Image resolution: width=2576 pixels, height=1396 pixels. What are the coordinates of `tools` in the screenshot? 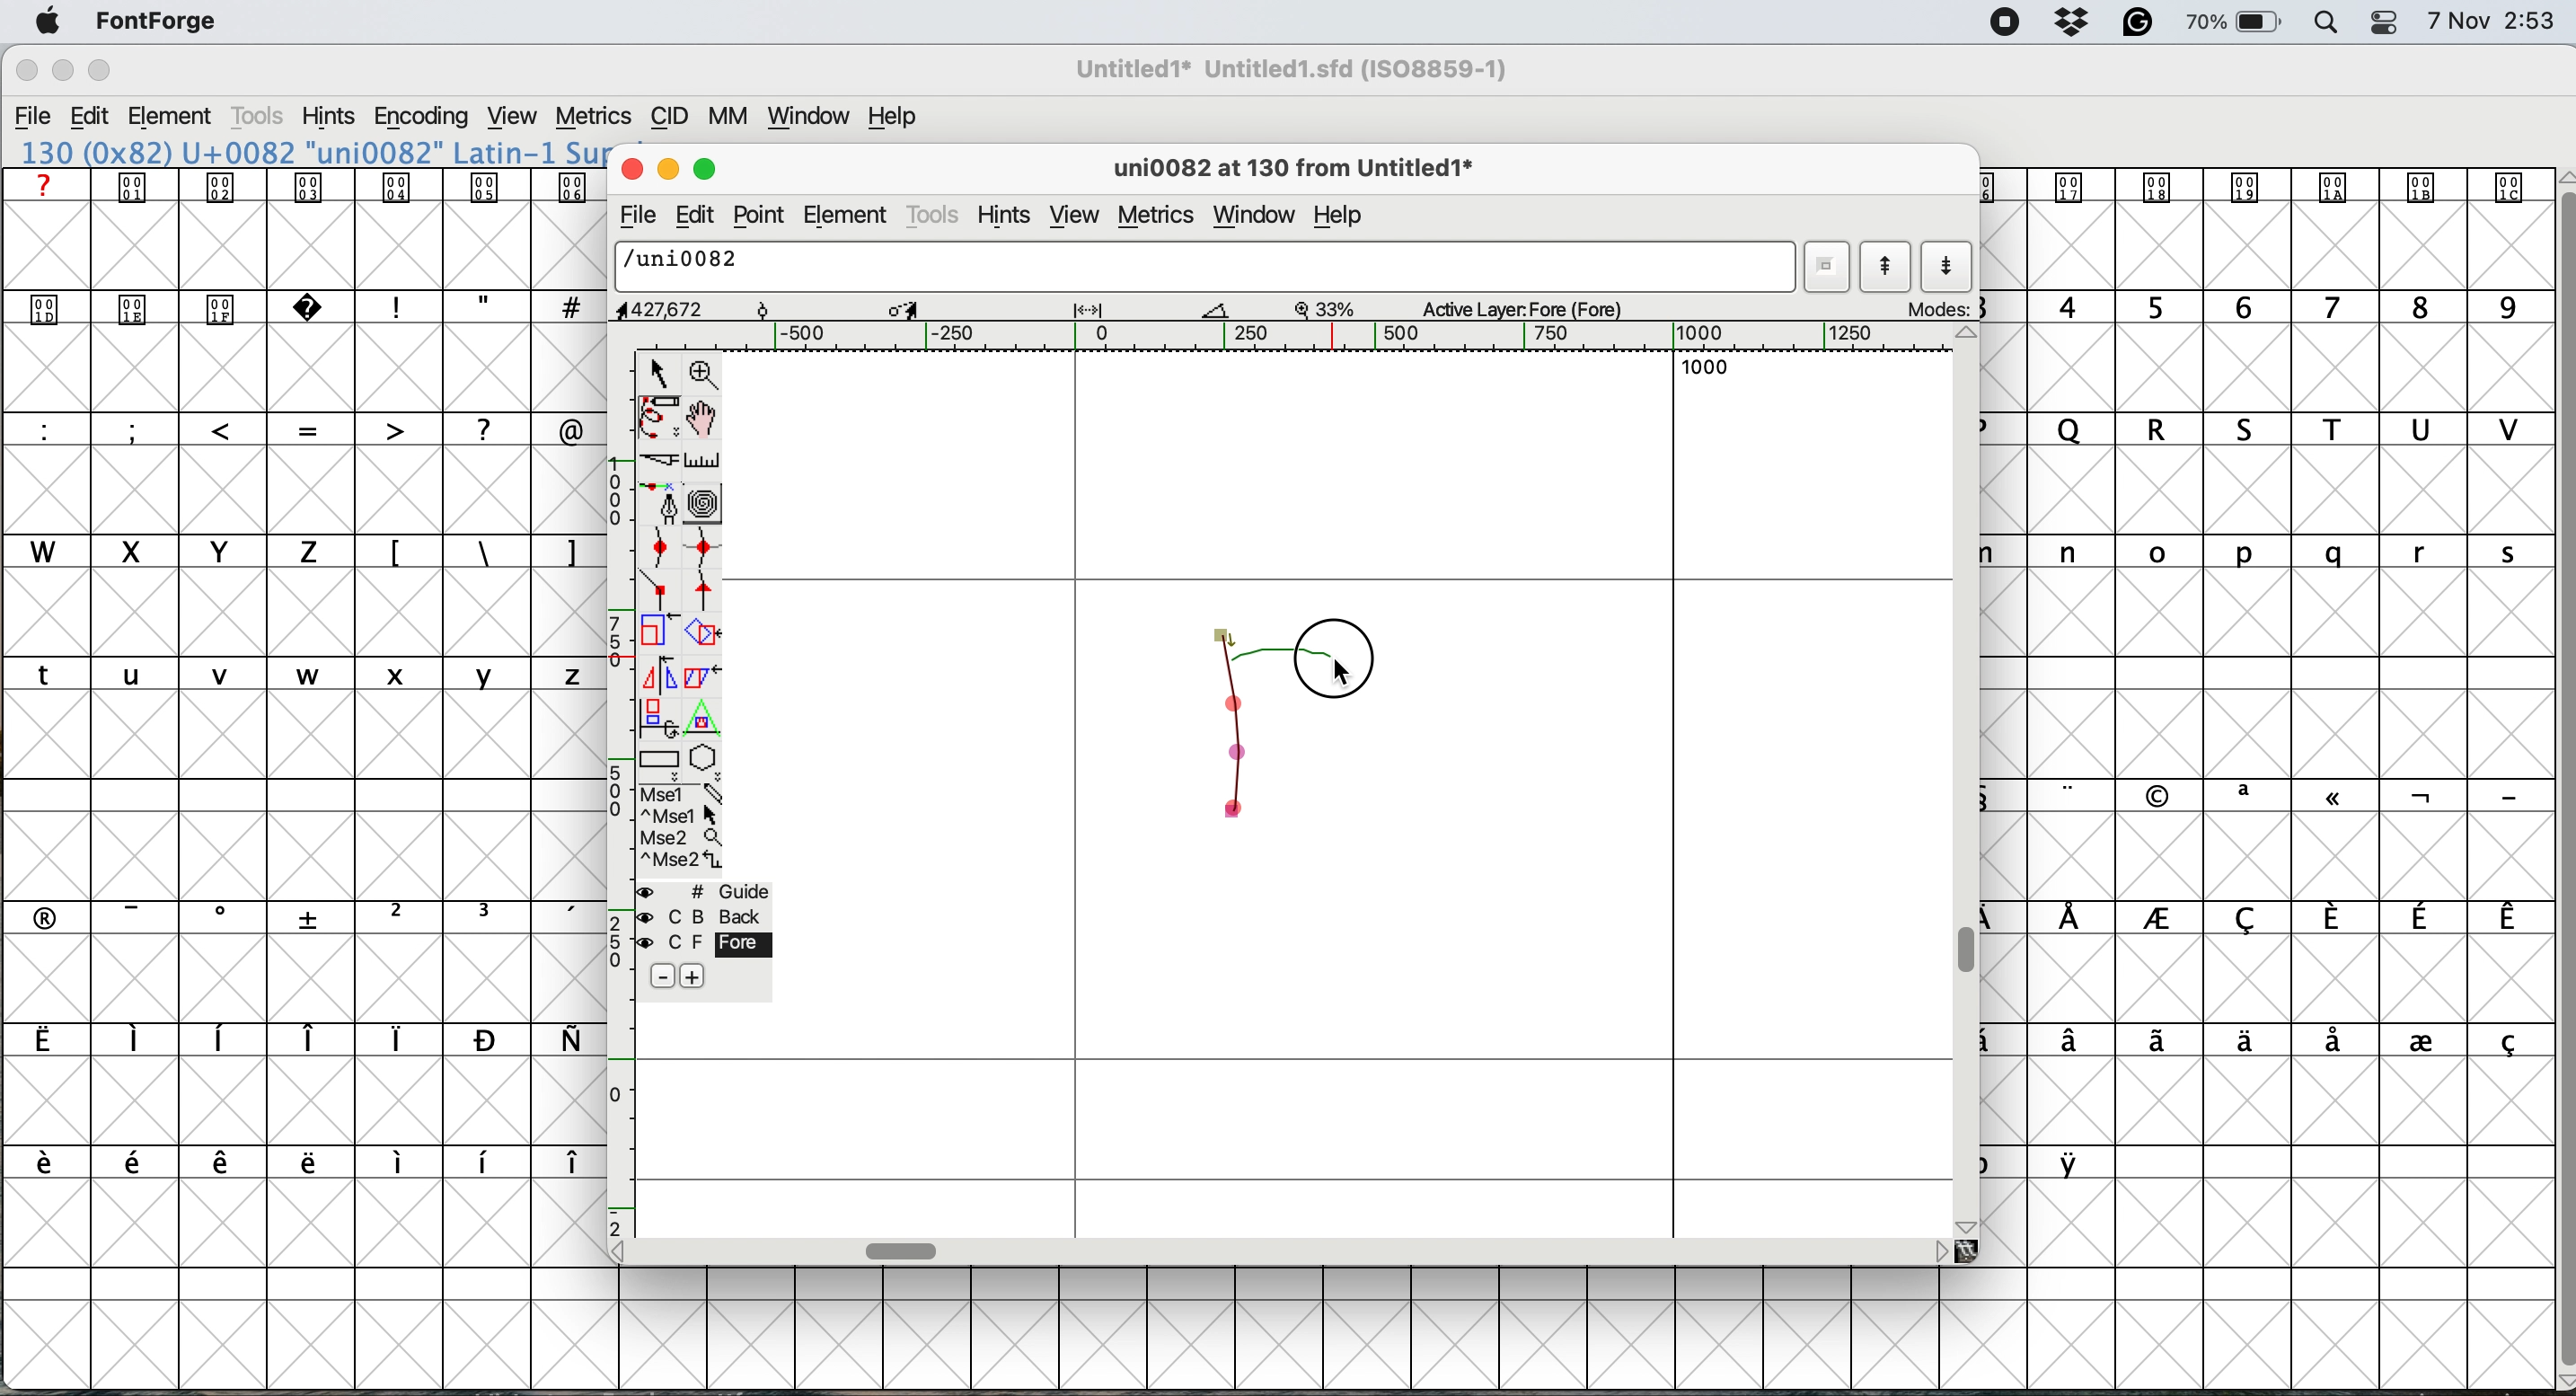 It's located at (260, 116).